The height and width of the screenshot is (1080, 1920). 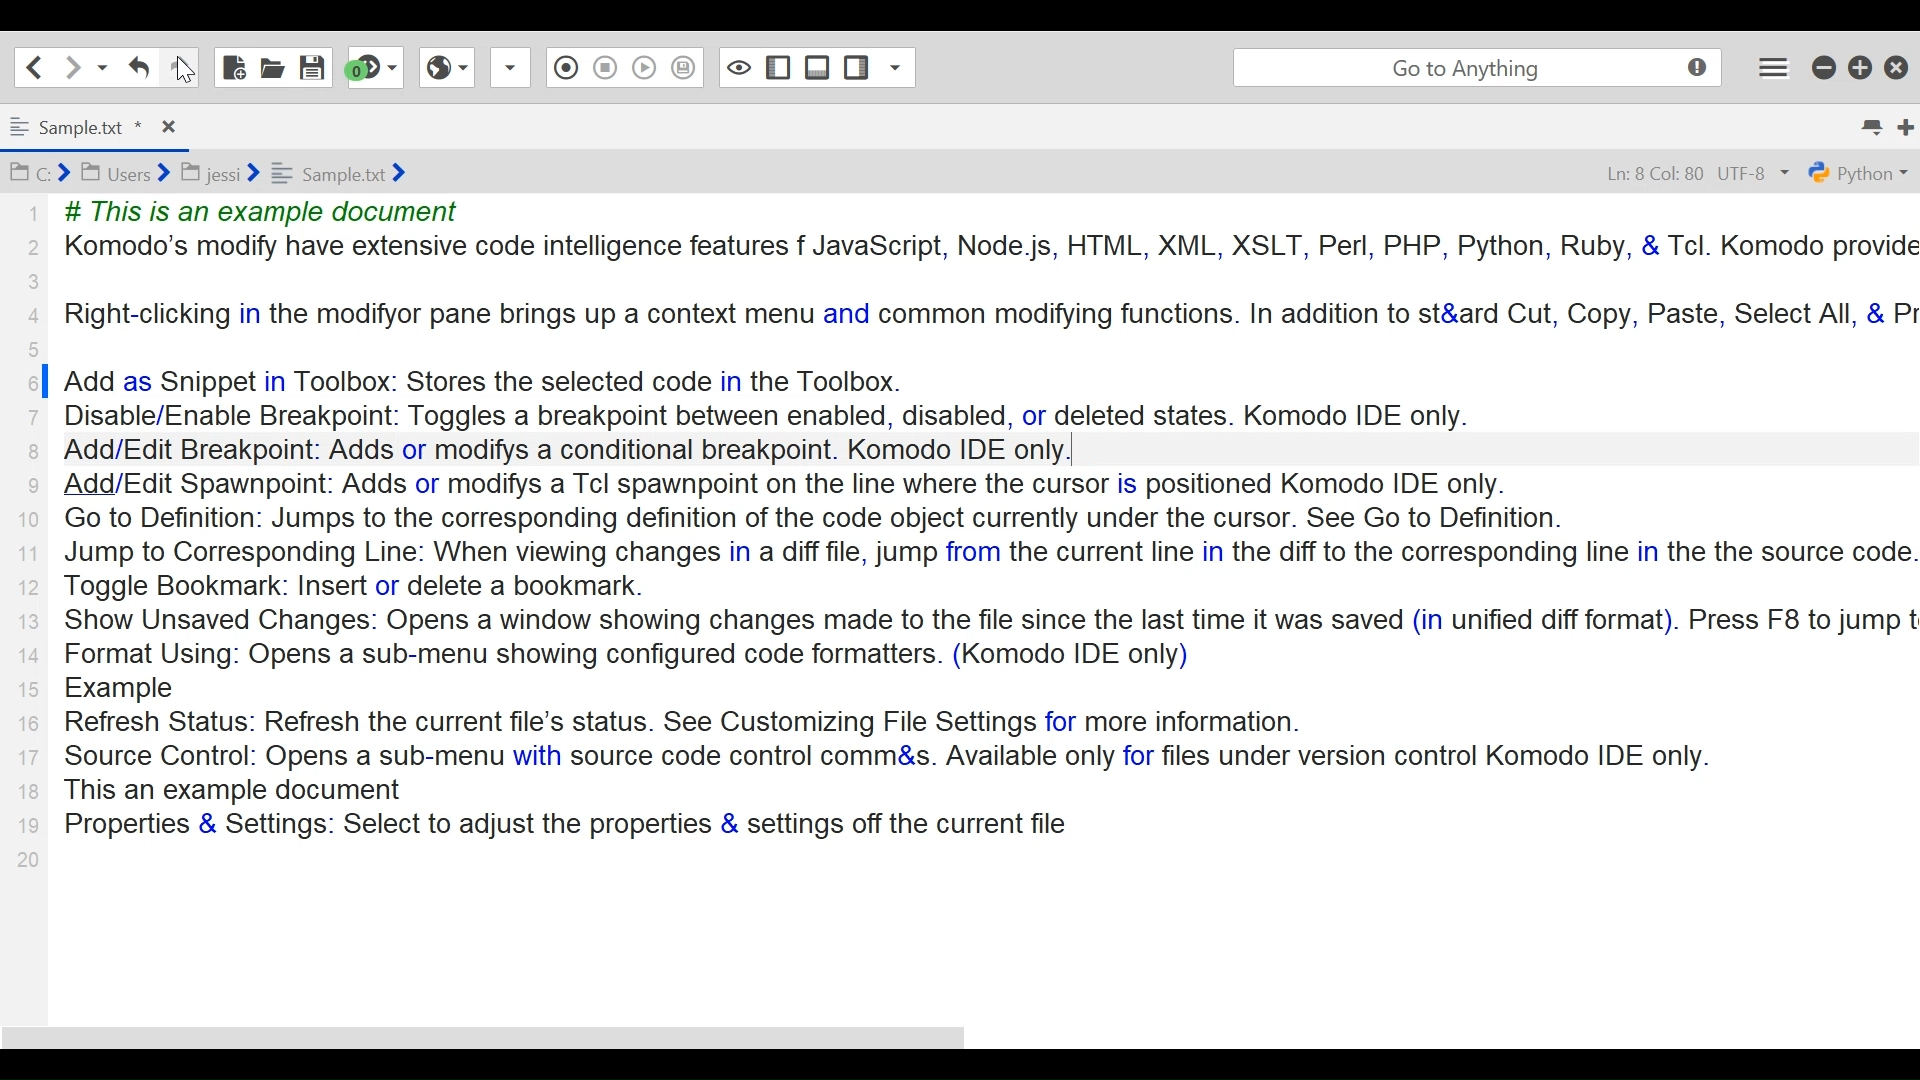 What do you see at coordinates (737, 68) in the screenshot?
I see `Toggle Focus mode` at bounding box center [737, 68].